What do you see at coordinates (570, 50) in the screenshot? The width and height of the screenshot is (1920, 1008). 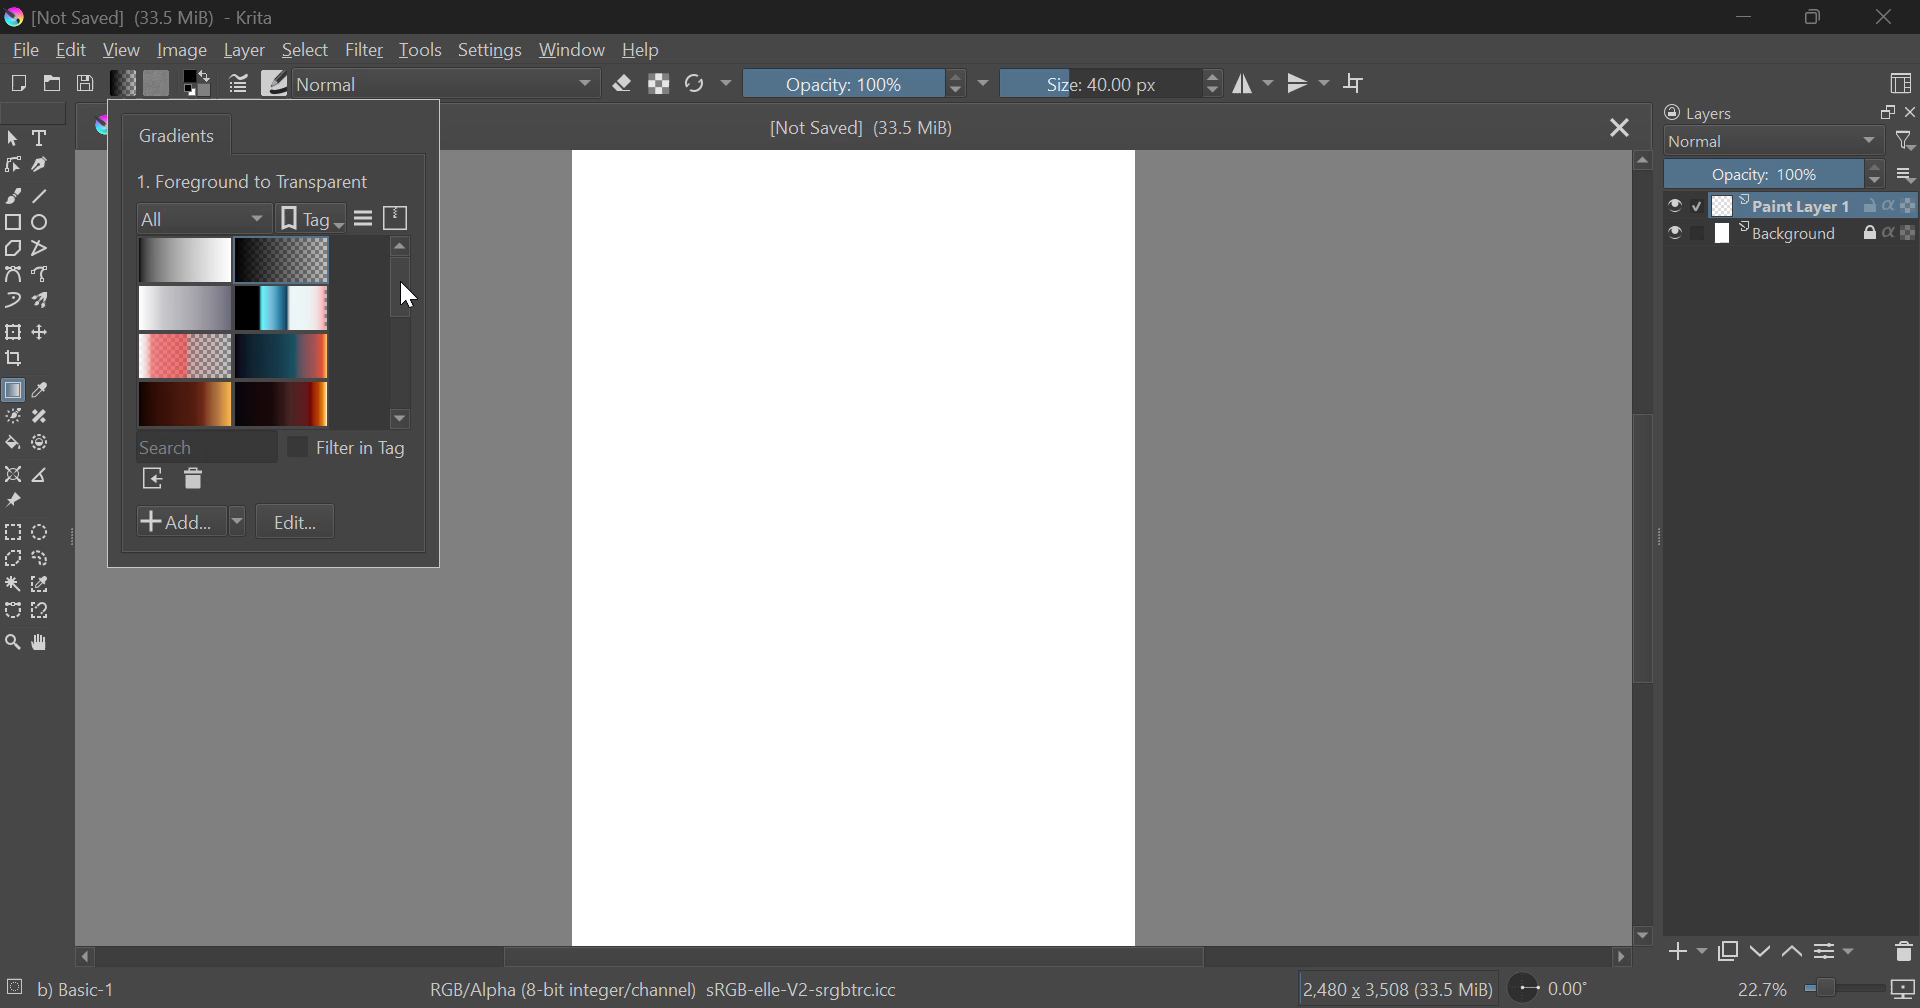 I see `Window` at bounding box center [570, 50].